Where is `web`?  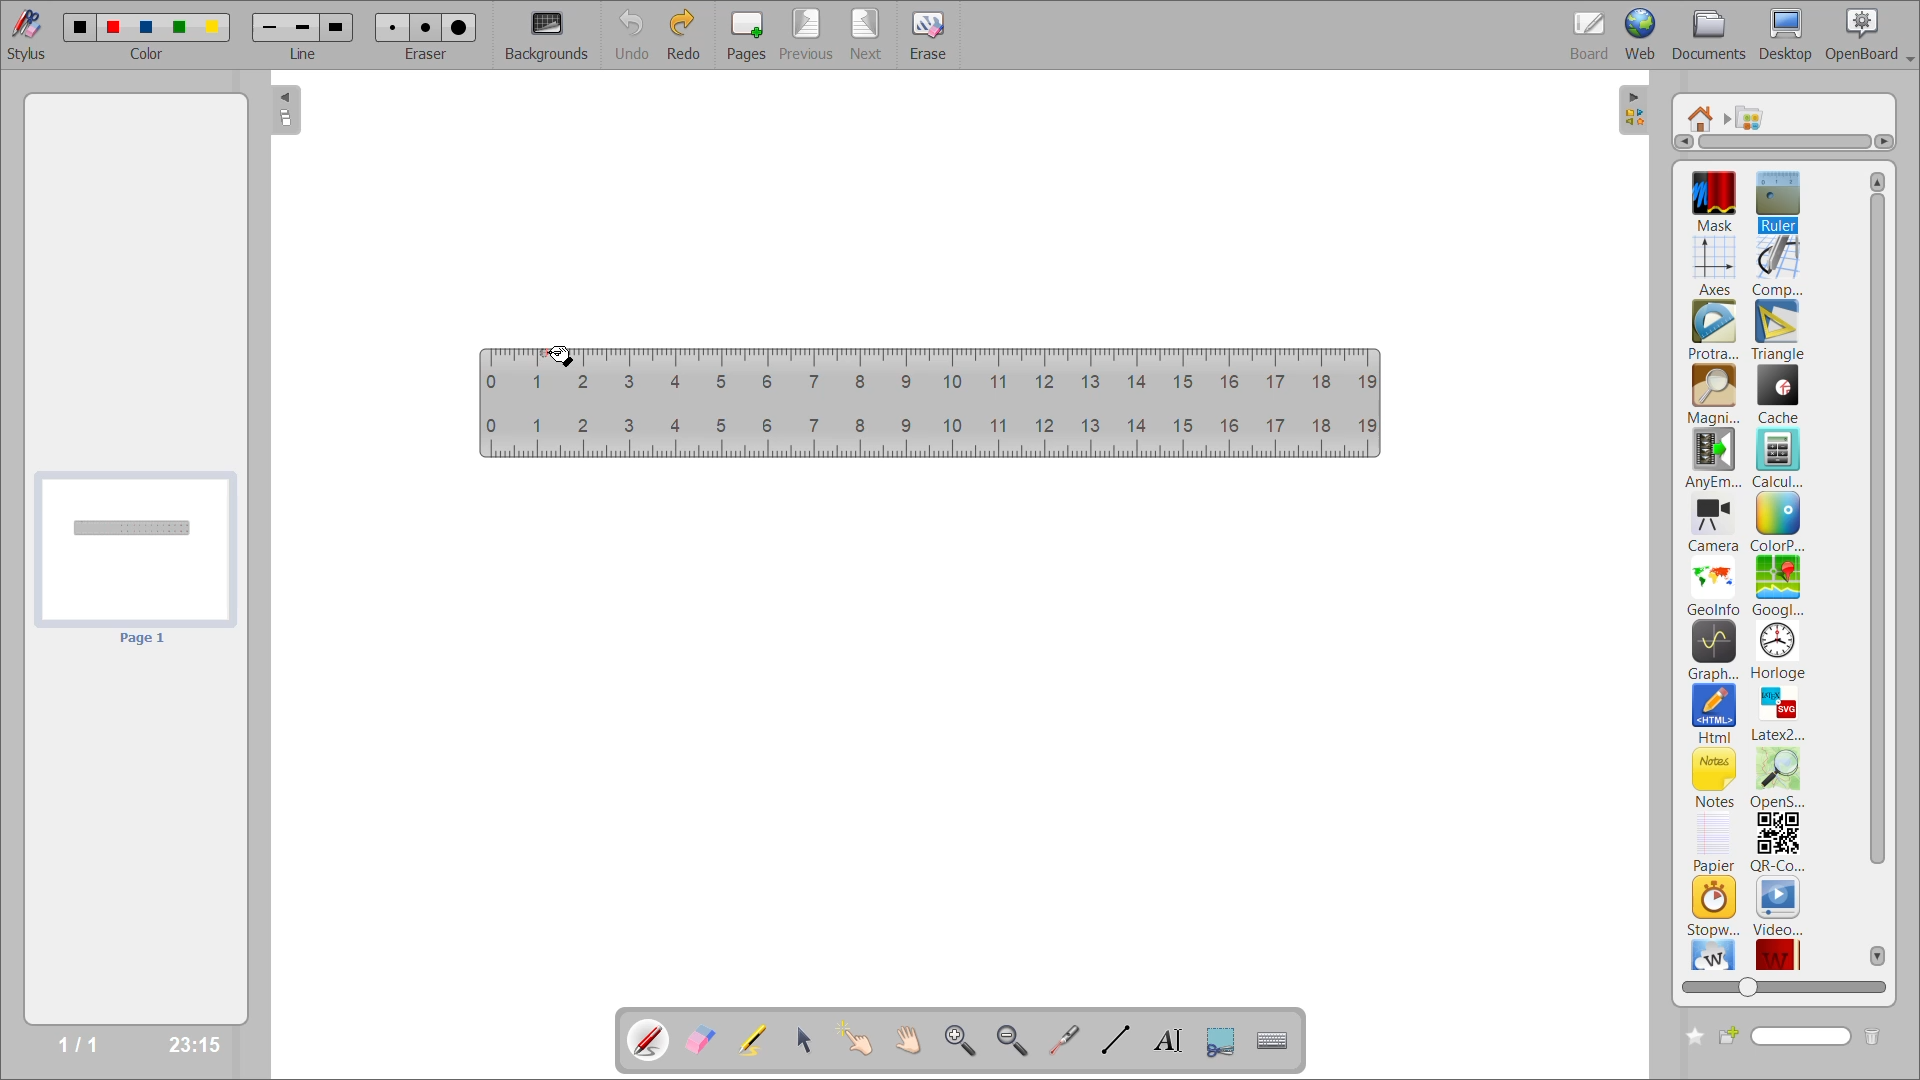 web is located at coordinates (1643, 33).